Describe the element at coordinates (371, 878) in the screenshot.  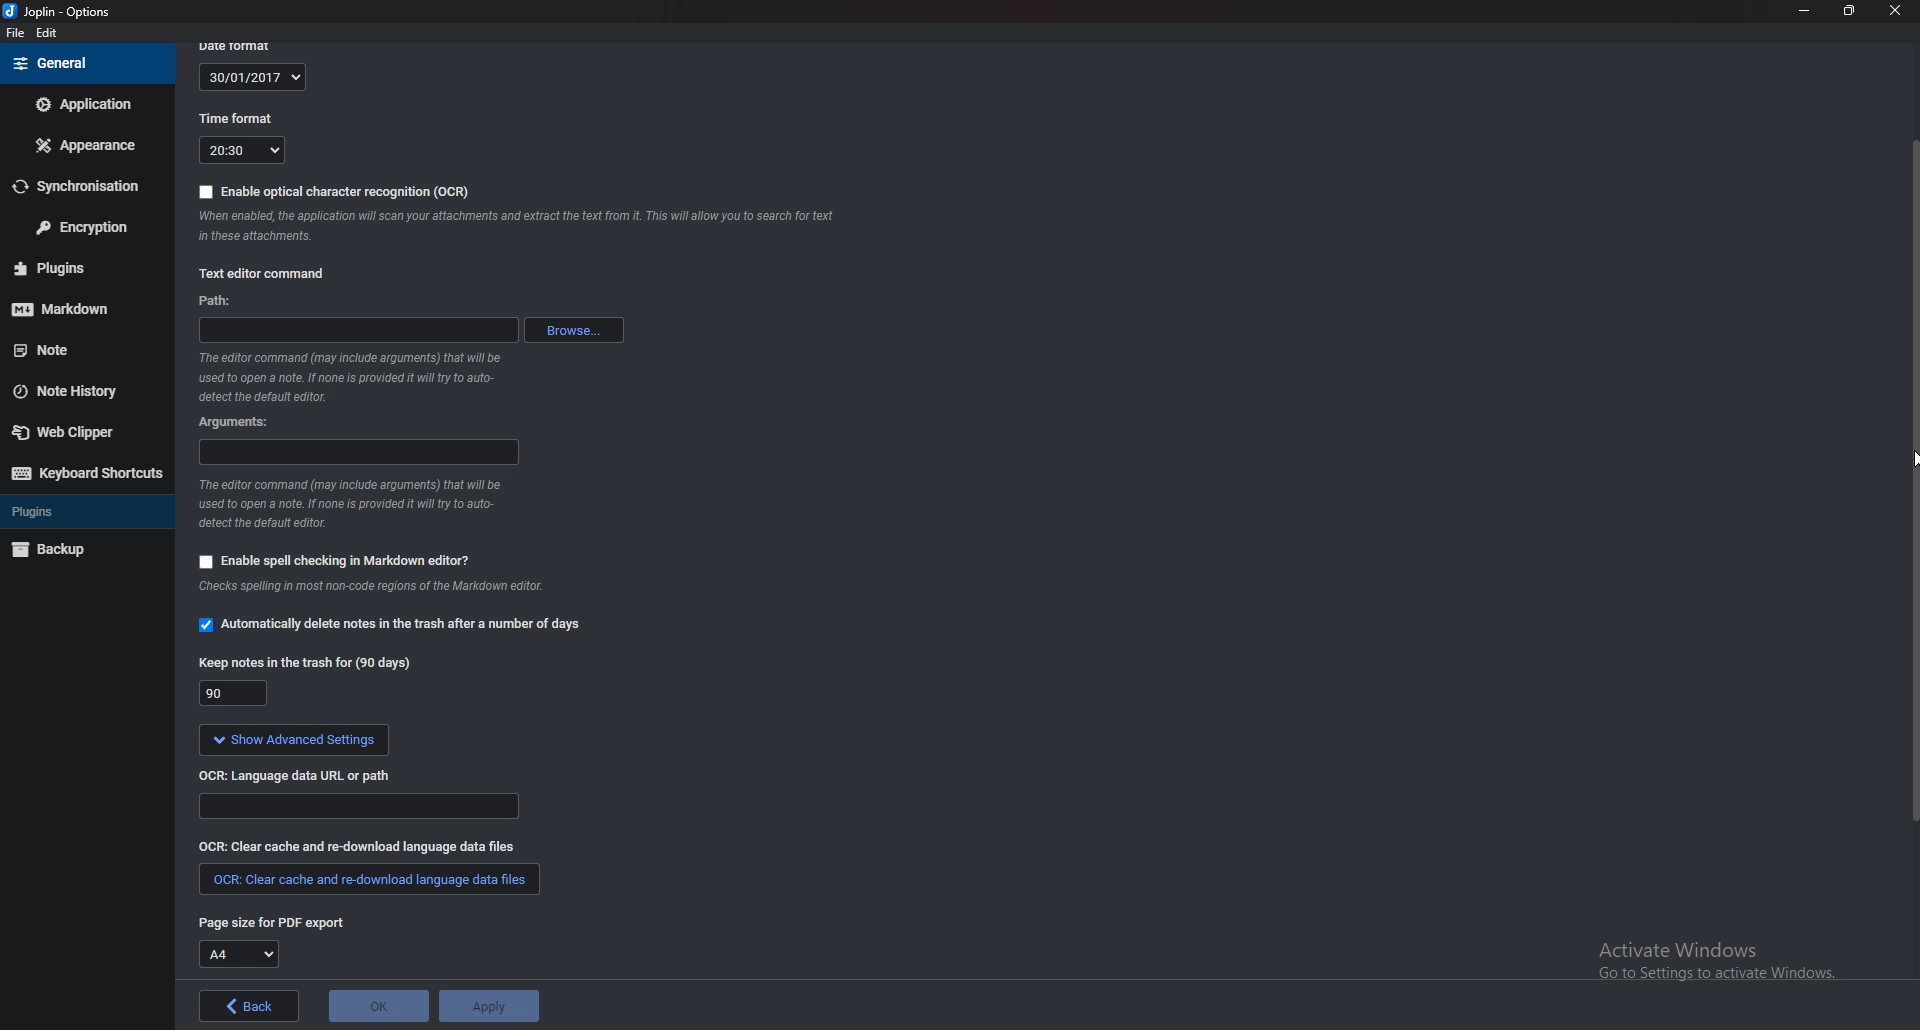
I see `clear cache and redownload language data` at that location.